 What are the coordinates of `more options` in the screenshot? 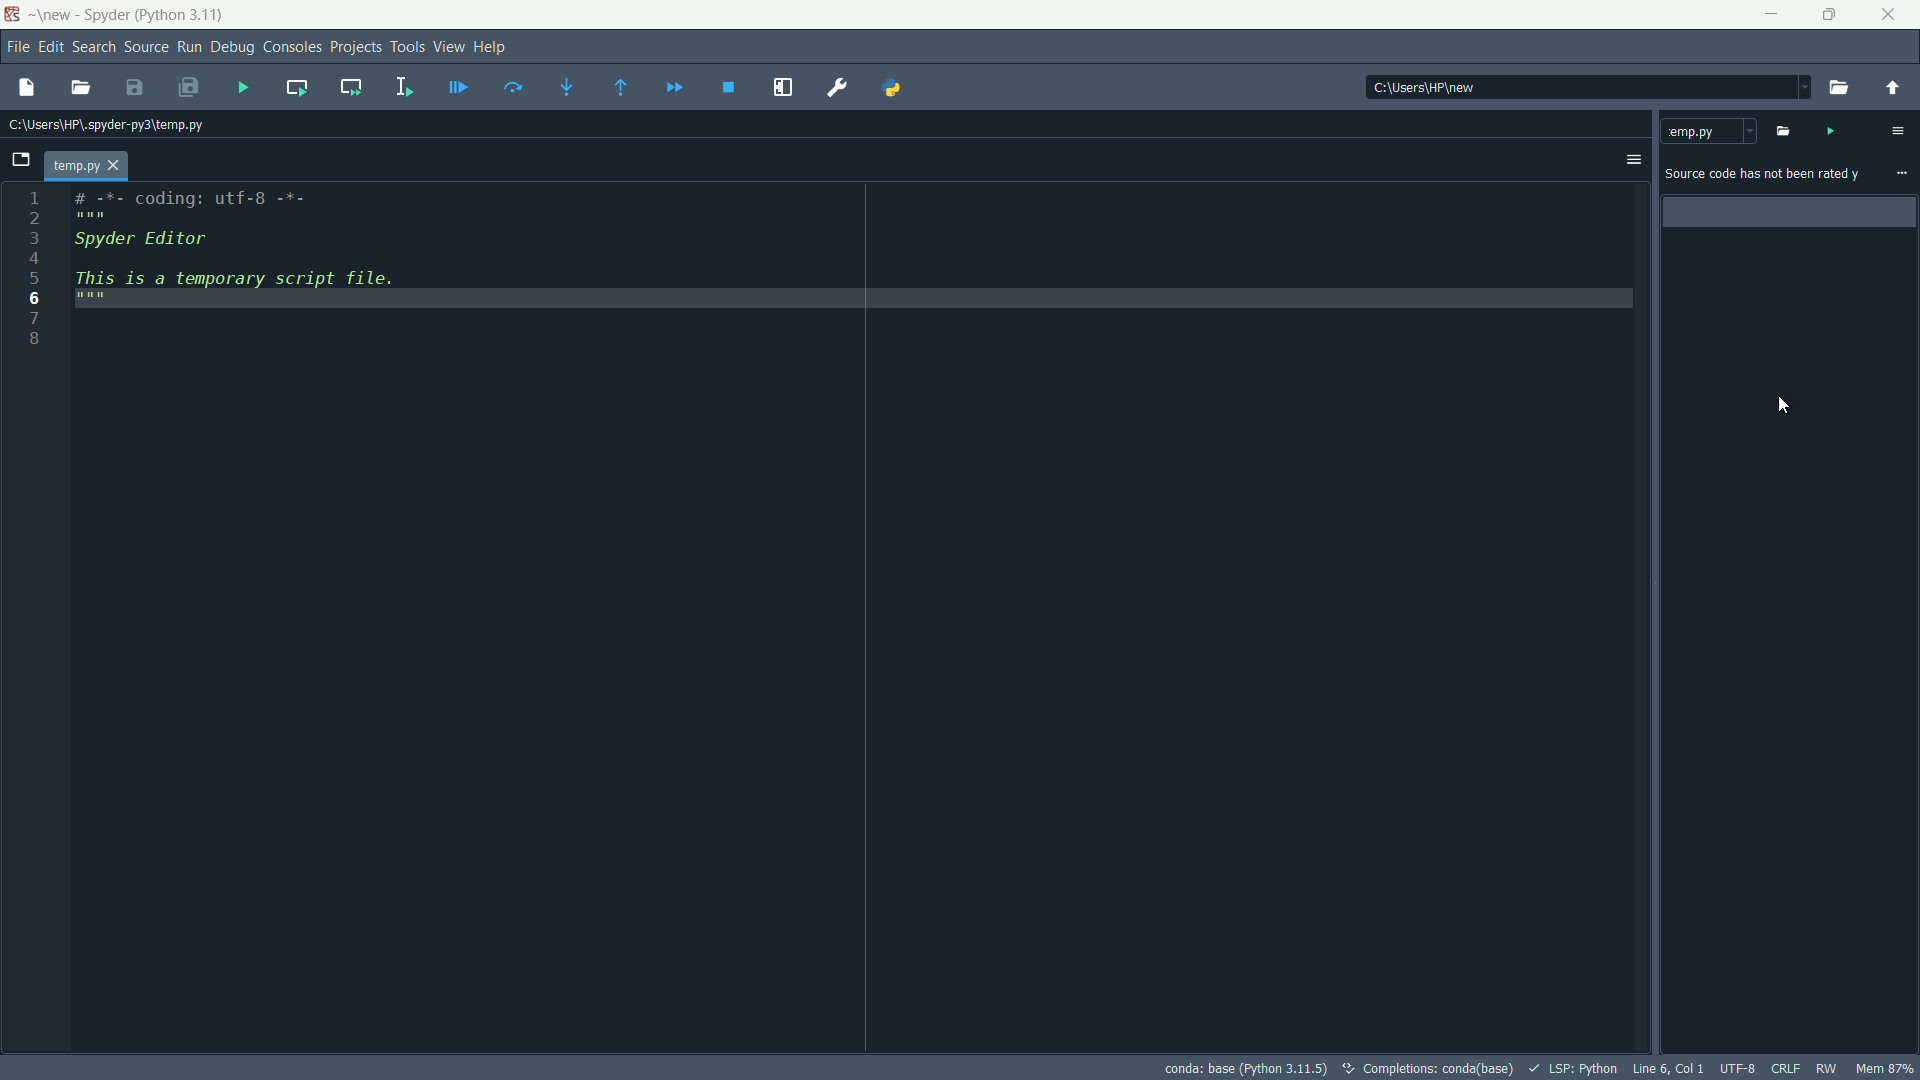 It's located at (1902, 174).